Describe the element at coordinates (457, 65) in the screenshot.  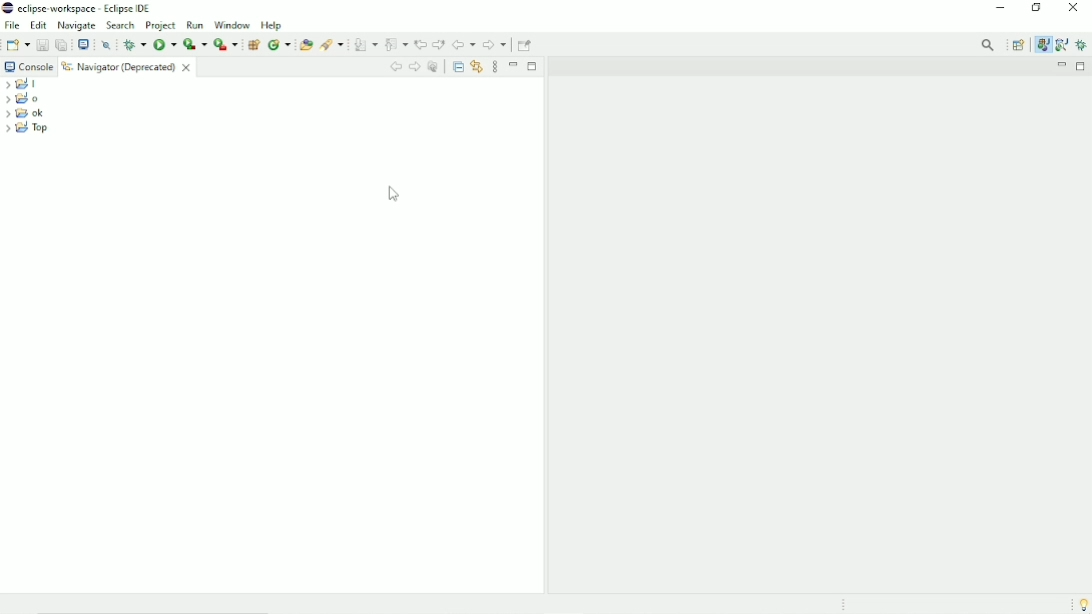
I see `Collapse all` at that location.